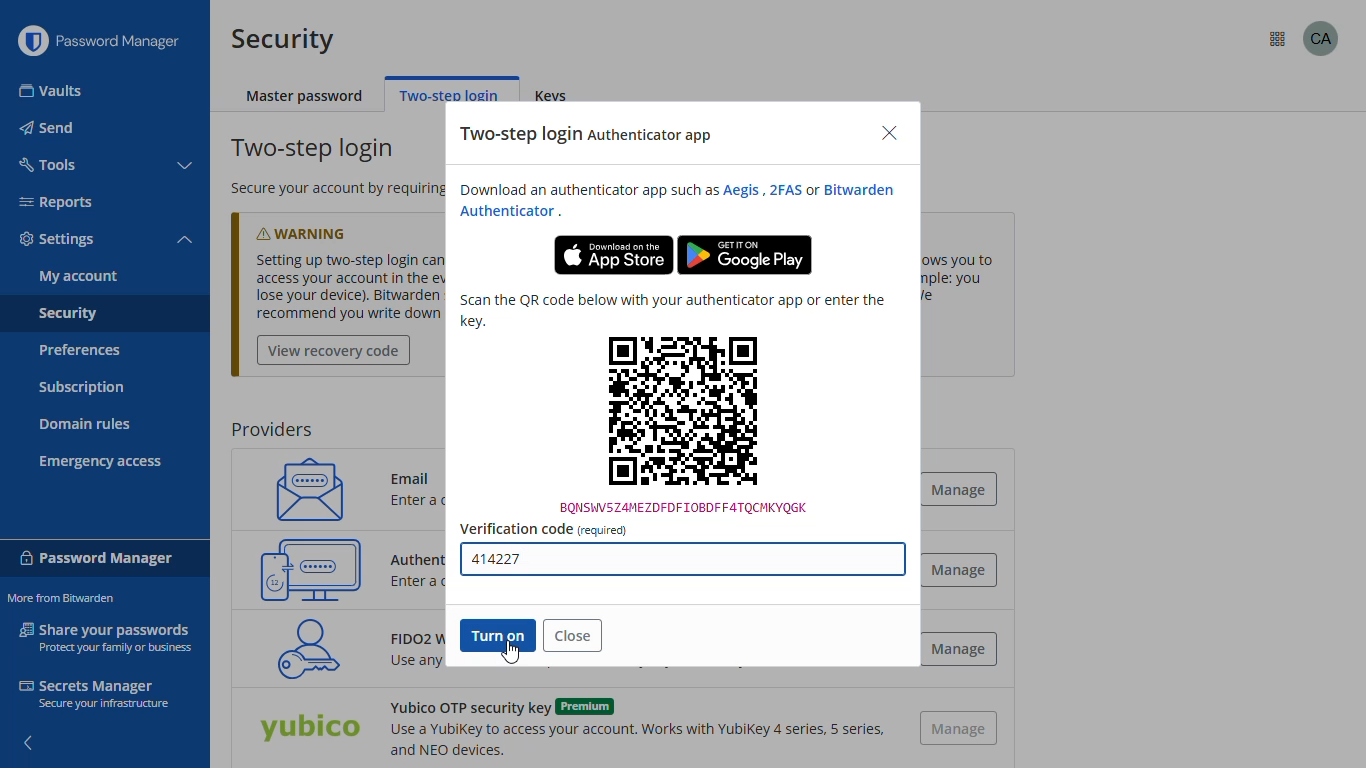 This screenshot has height=768, width=1366. Describe the element at coordinates (108, 636) in the screenshot. I see `share your passwords` at that location.